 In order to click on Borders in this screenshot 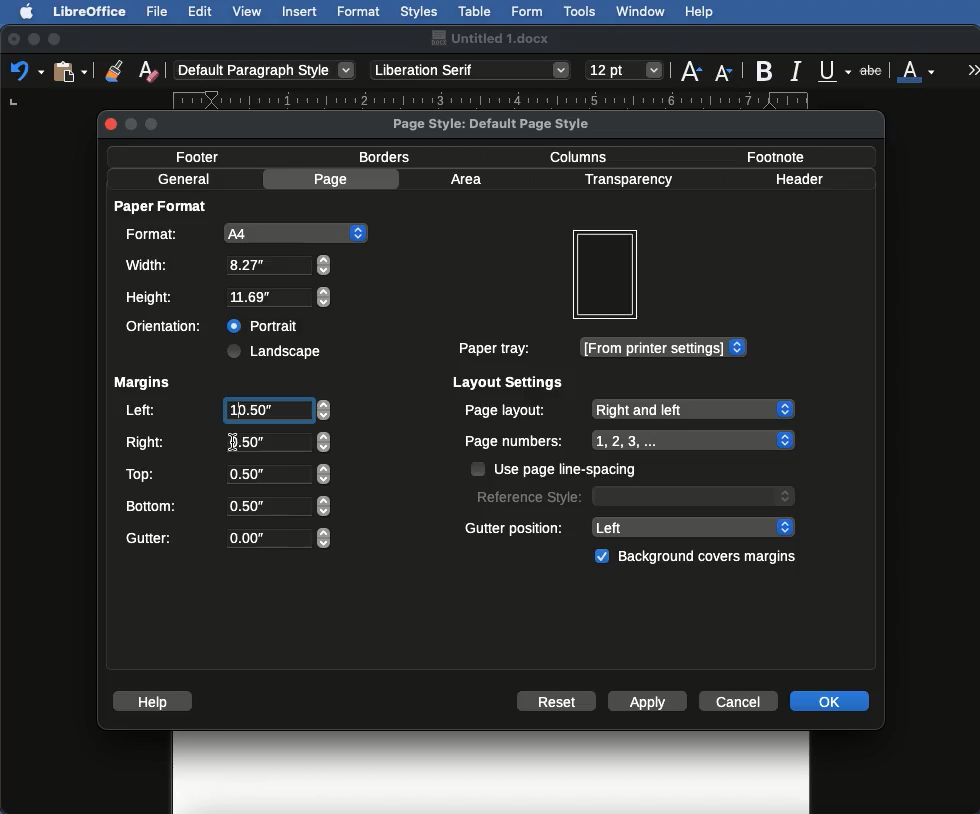, I will do `click(386, 157)`.